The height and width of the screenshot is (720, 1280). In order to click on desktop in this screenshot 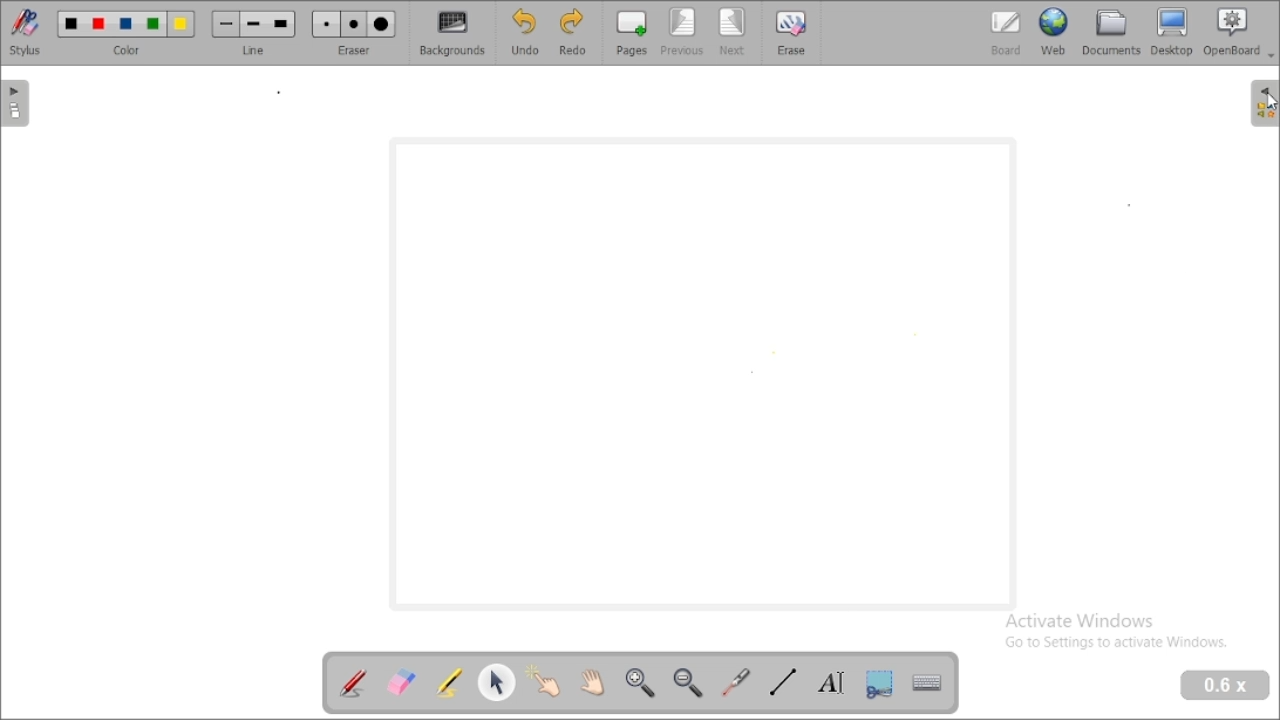, I will do `click(1173, 32)`.